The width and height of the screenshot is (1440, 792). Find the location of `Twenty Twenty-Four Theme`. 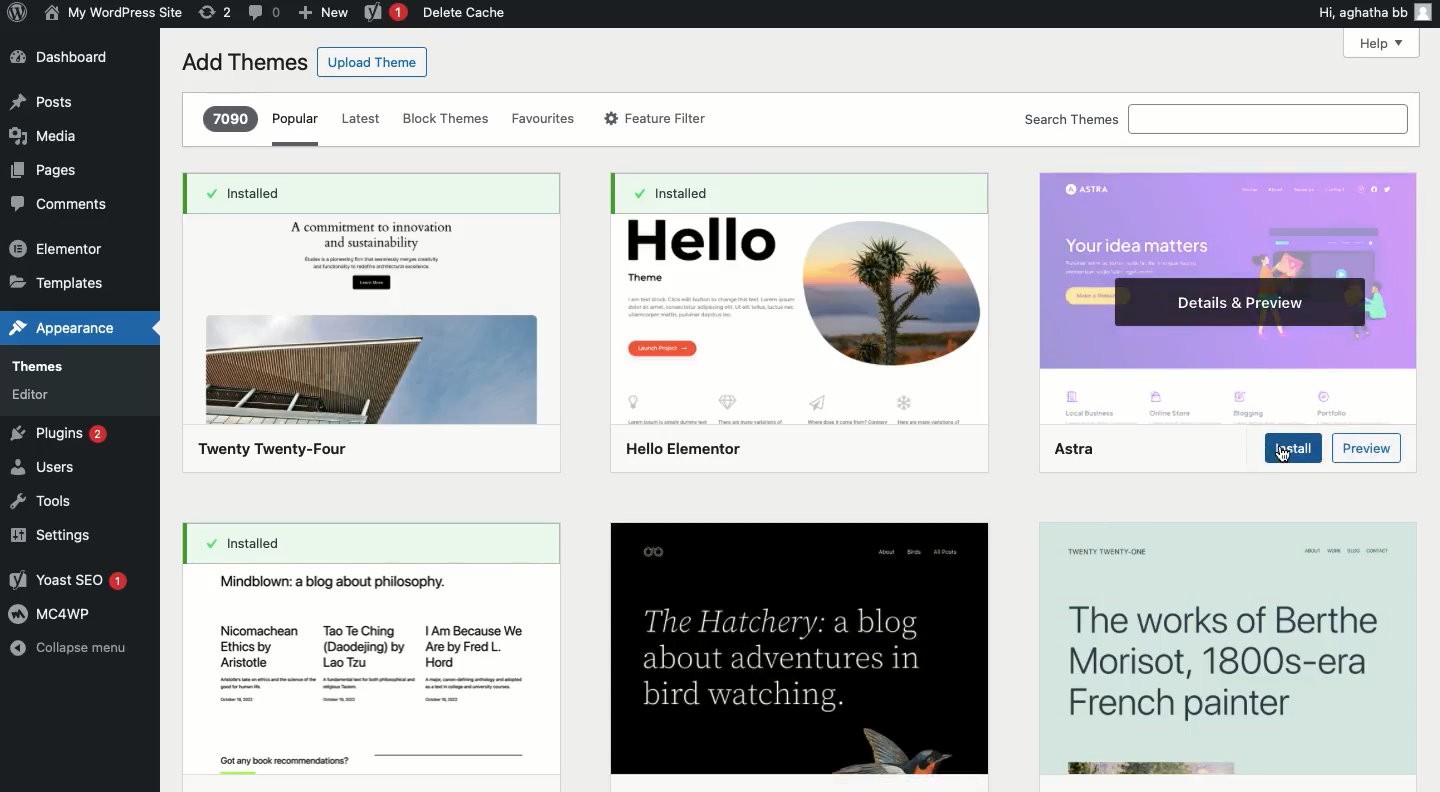

Twenty Twenty-Four Theme is located at coordinates (372, 344).